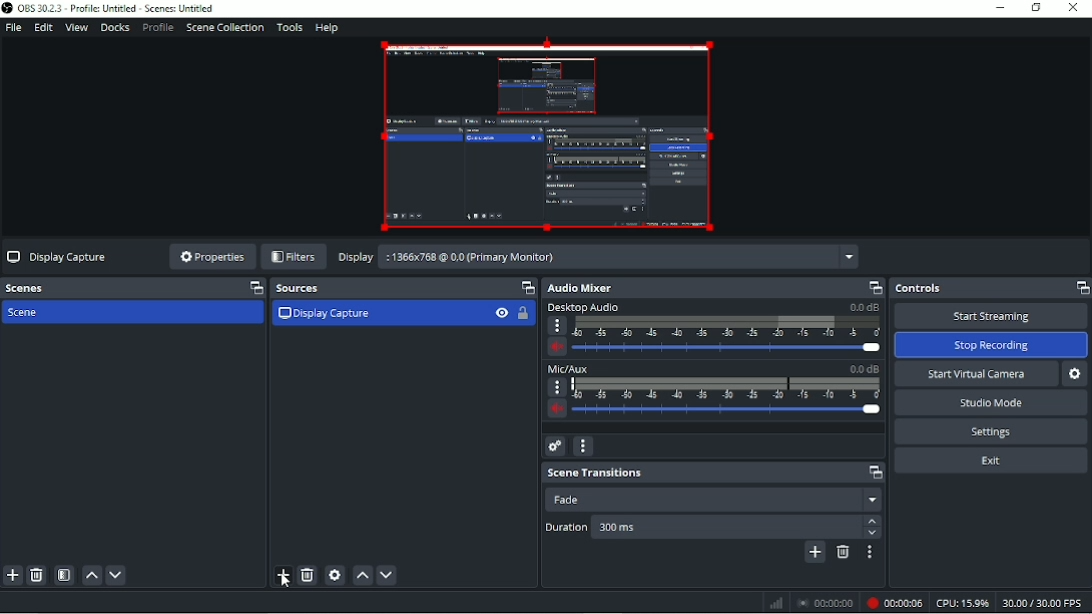 The height and width of the screenshot is (614, 1092). I want to click on Add configurable transition, so click(814, 553).